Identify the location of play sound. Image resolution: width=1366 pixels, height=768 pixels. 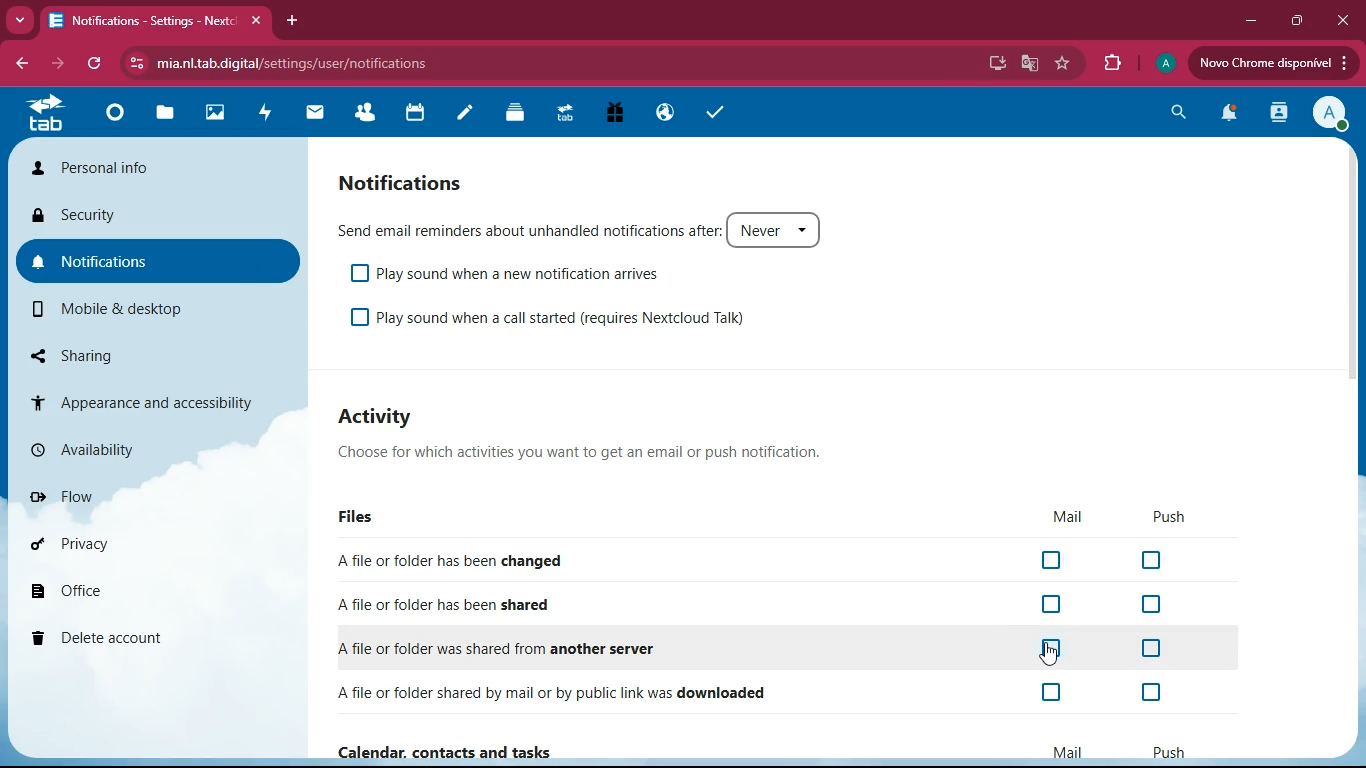
(564, 319).